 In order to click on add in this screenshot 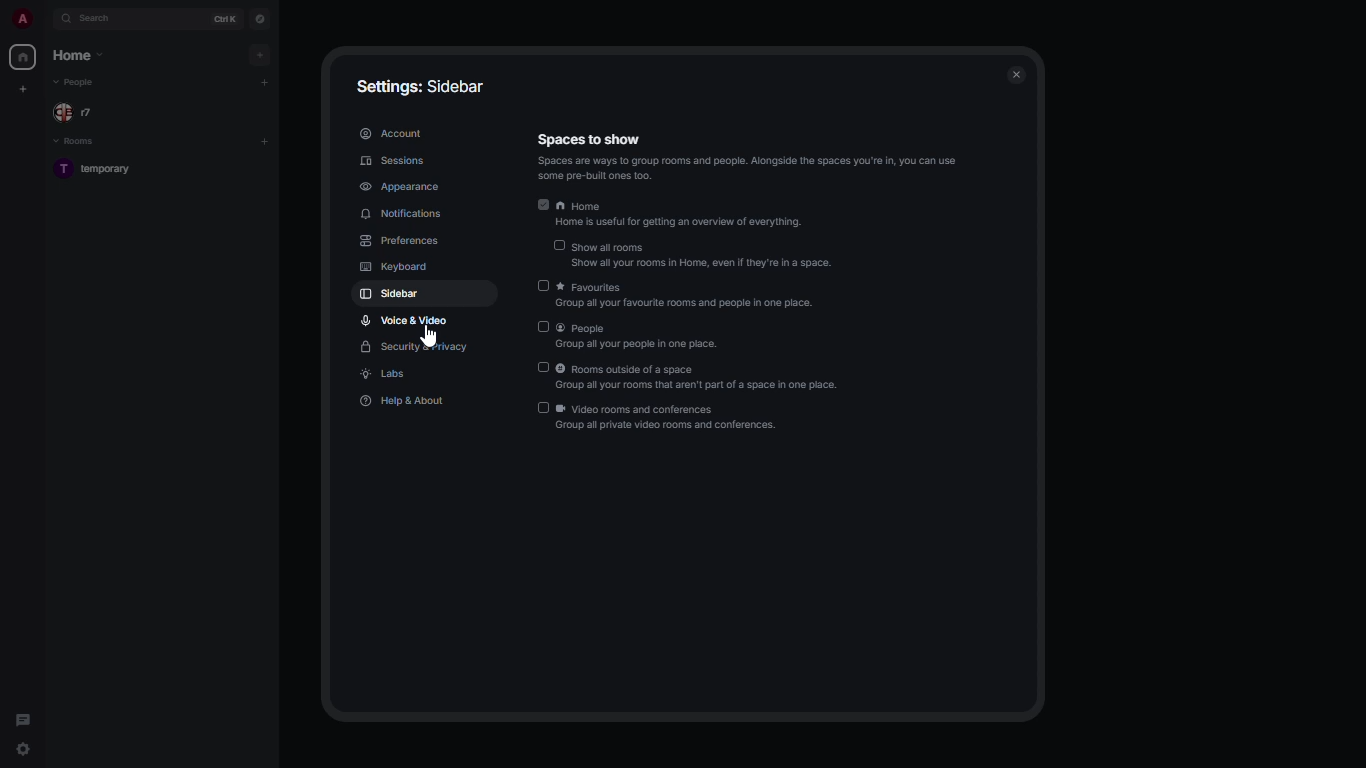, I will do `click(269, 81)`.